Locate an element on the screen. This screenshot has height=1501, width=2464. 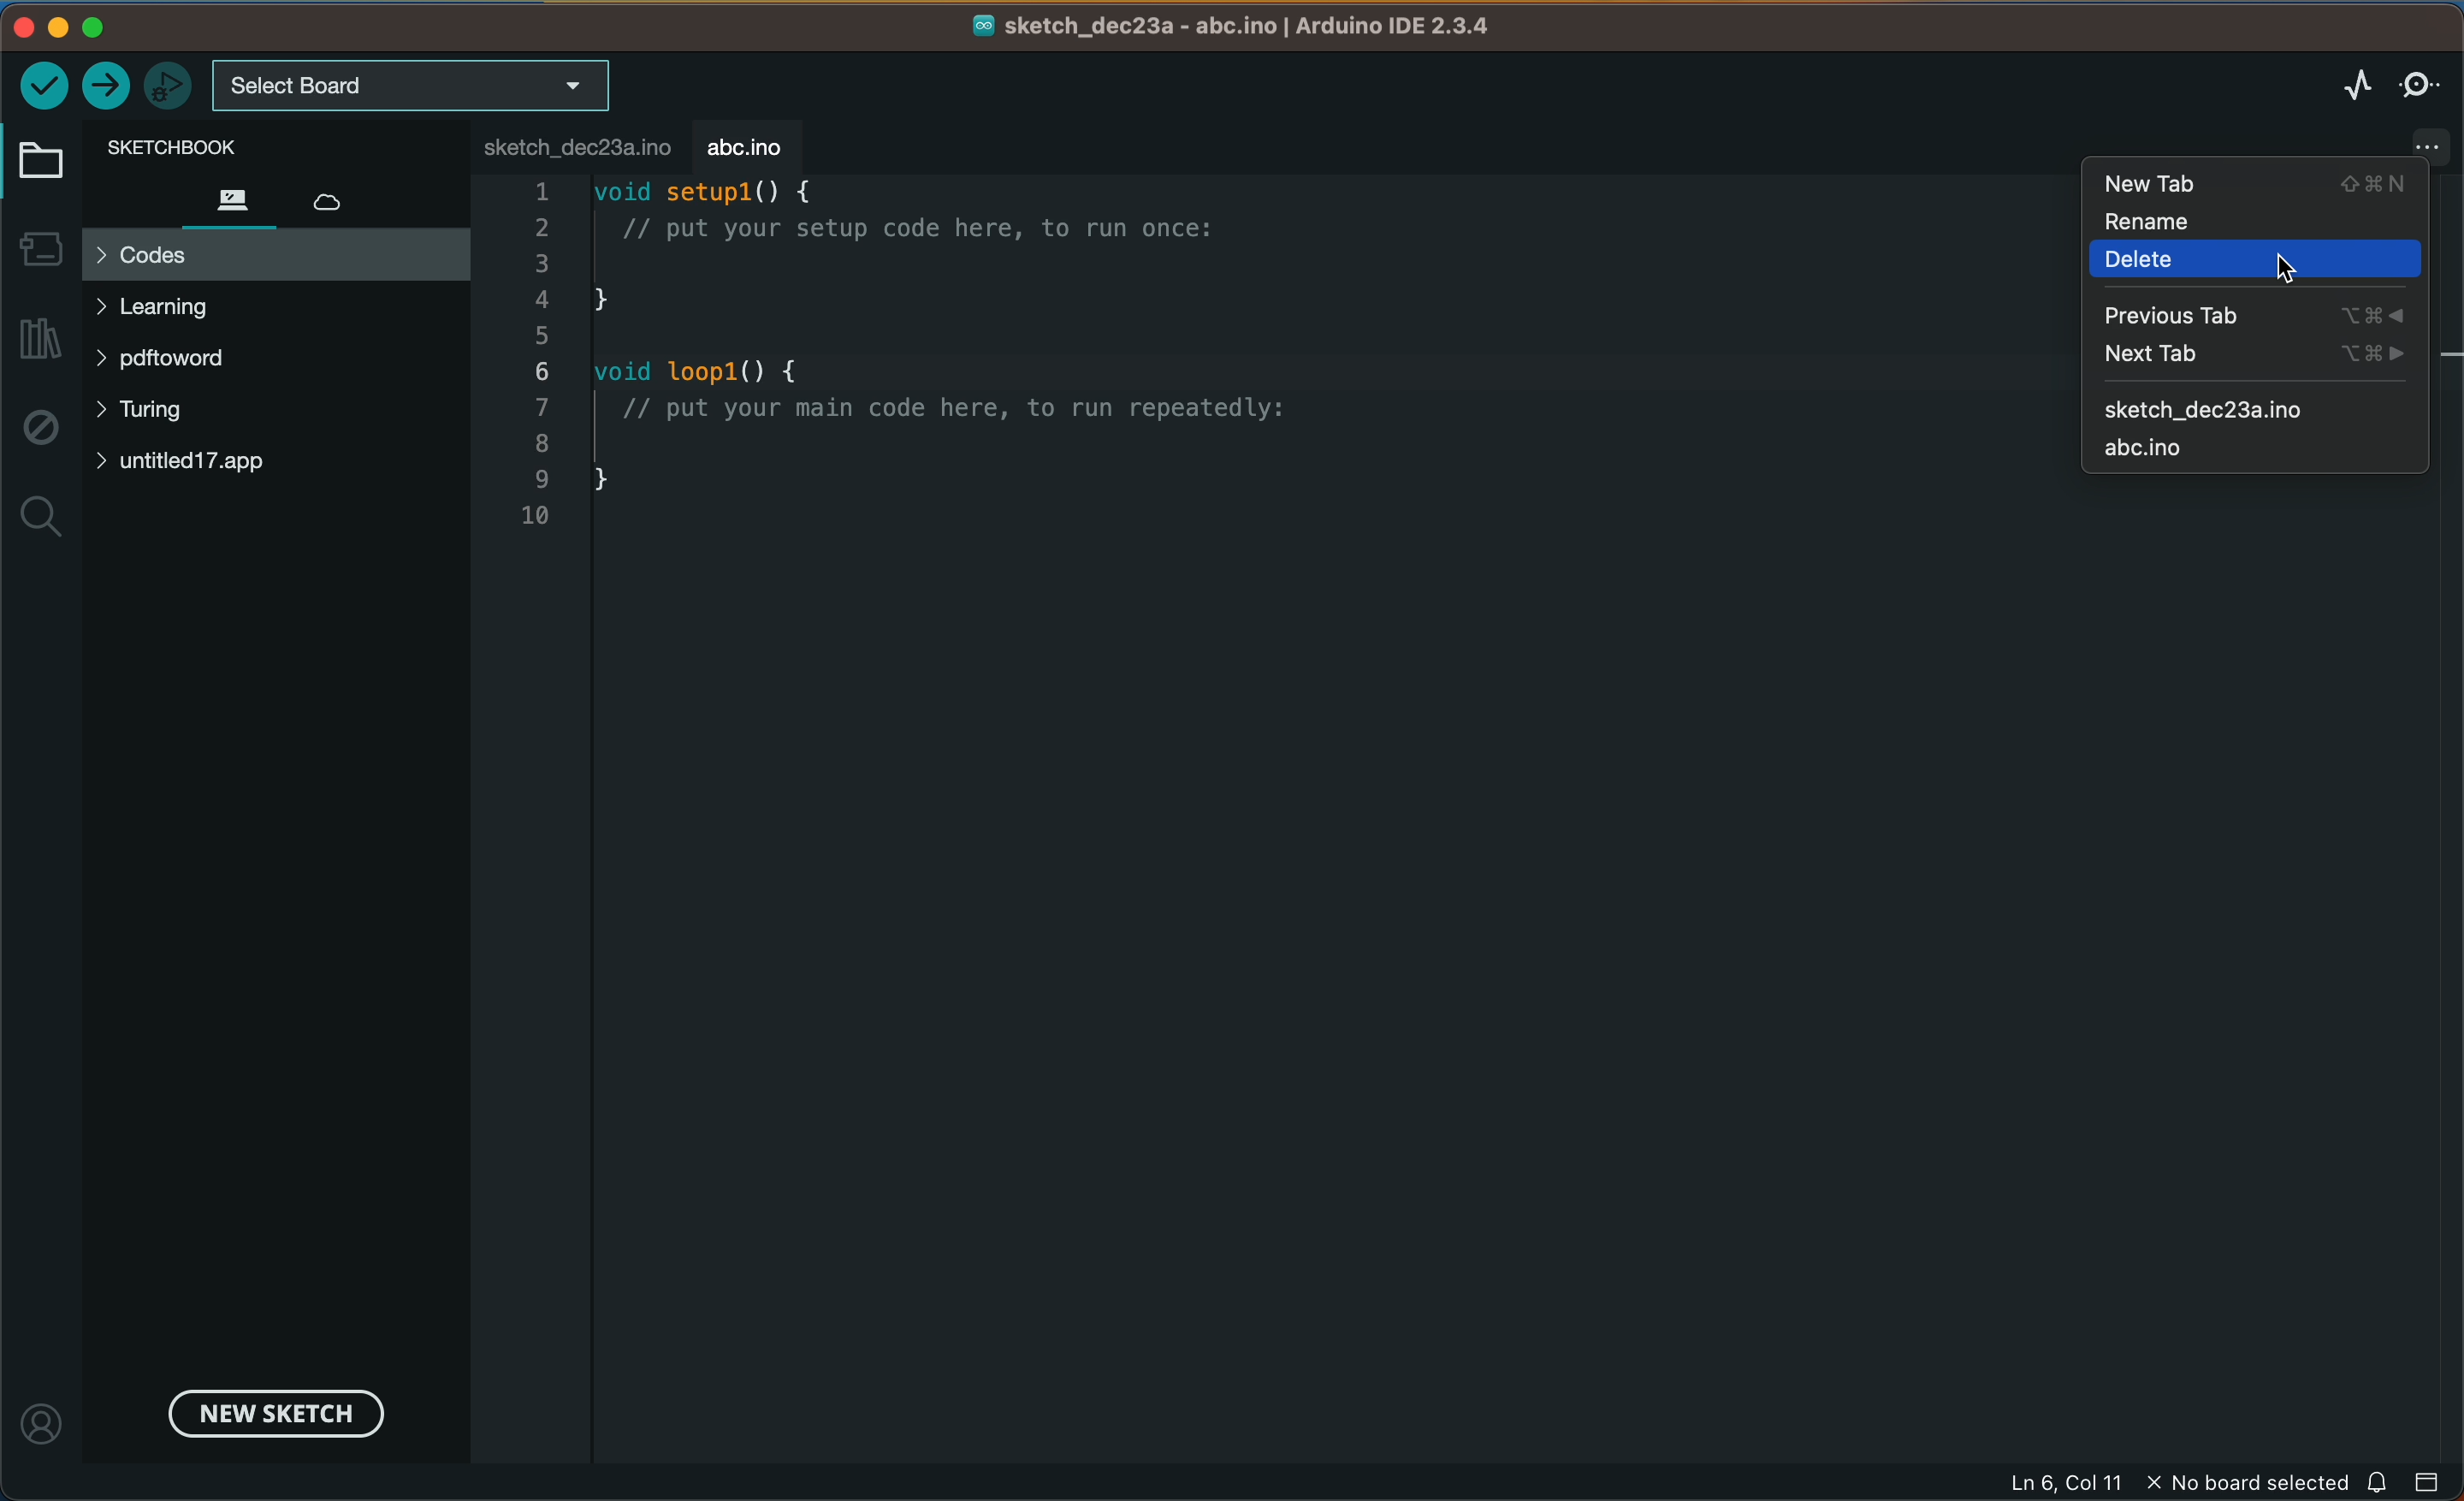
abc is located at coordinates (752, 143).